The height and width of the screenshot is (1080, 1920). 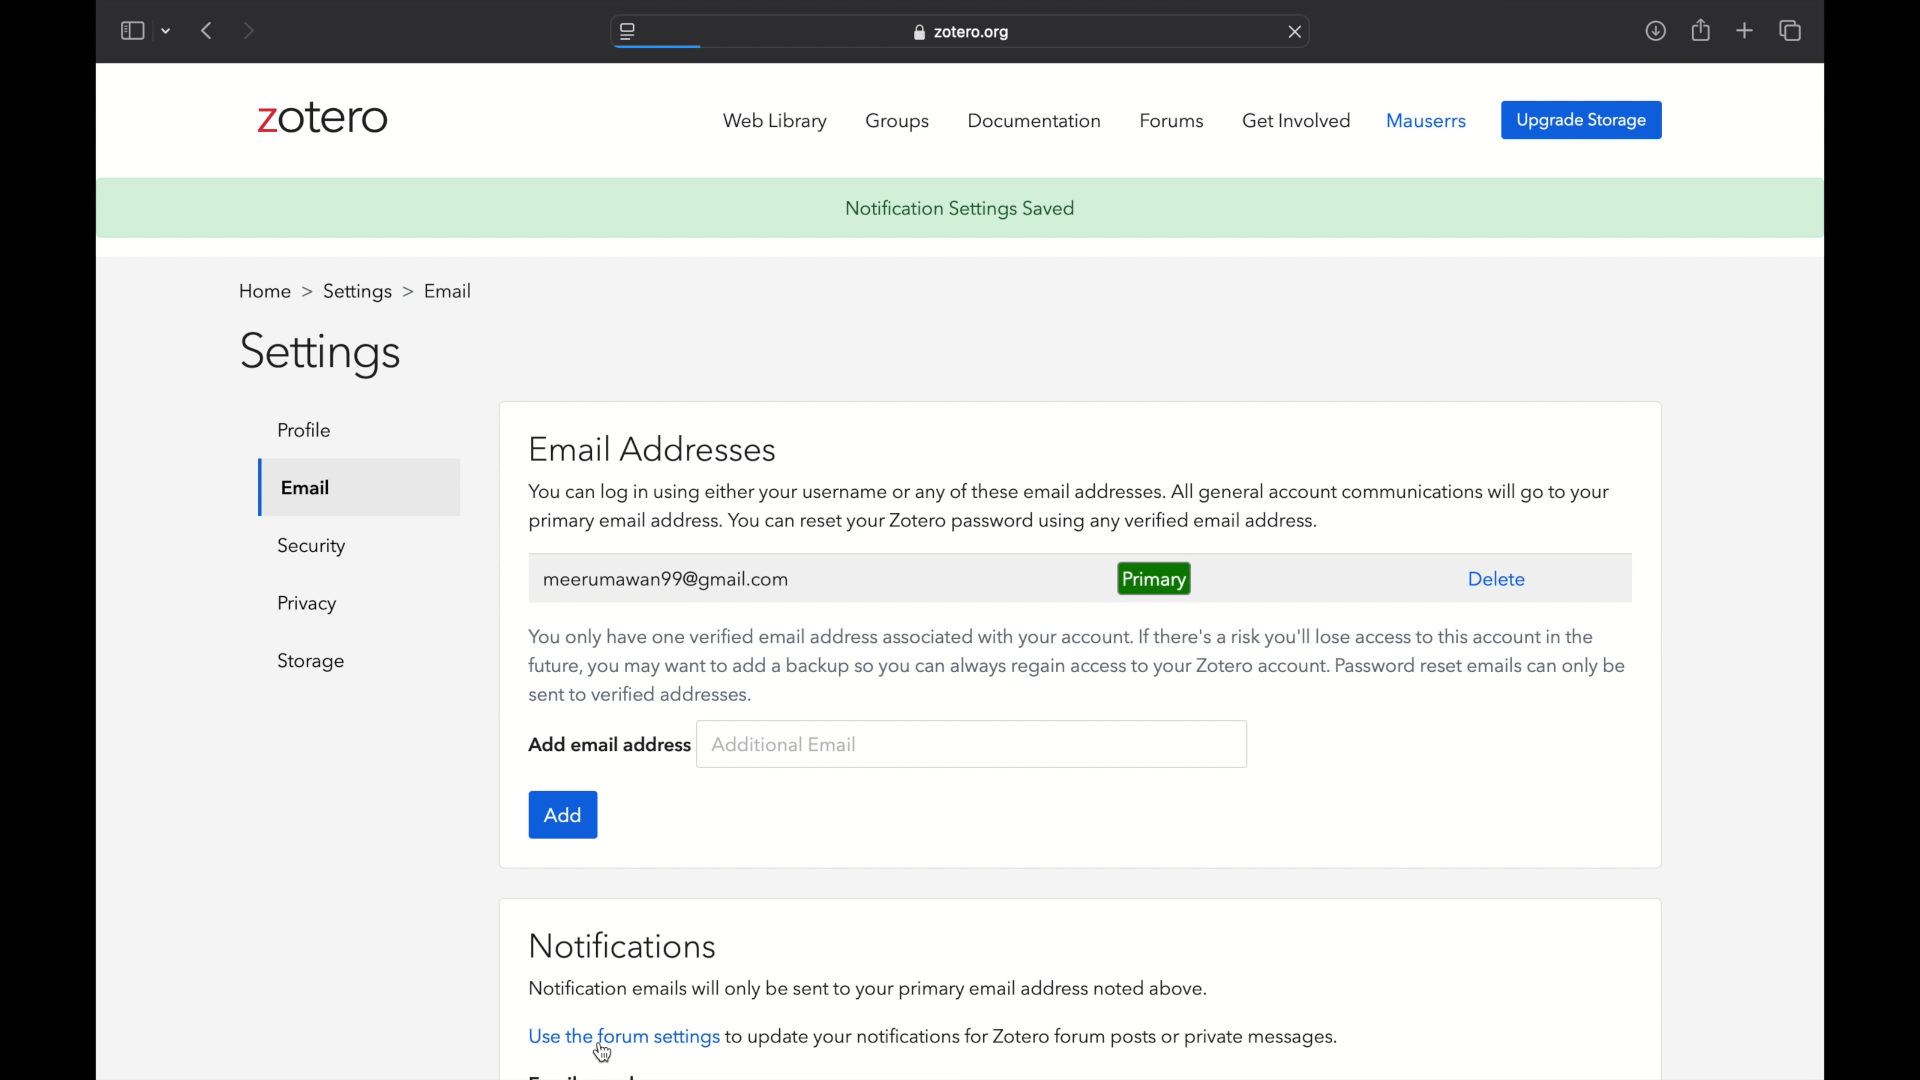 I want to click on user's email address, so click(x=666, y=579).